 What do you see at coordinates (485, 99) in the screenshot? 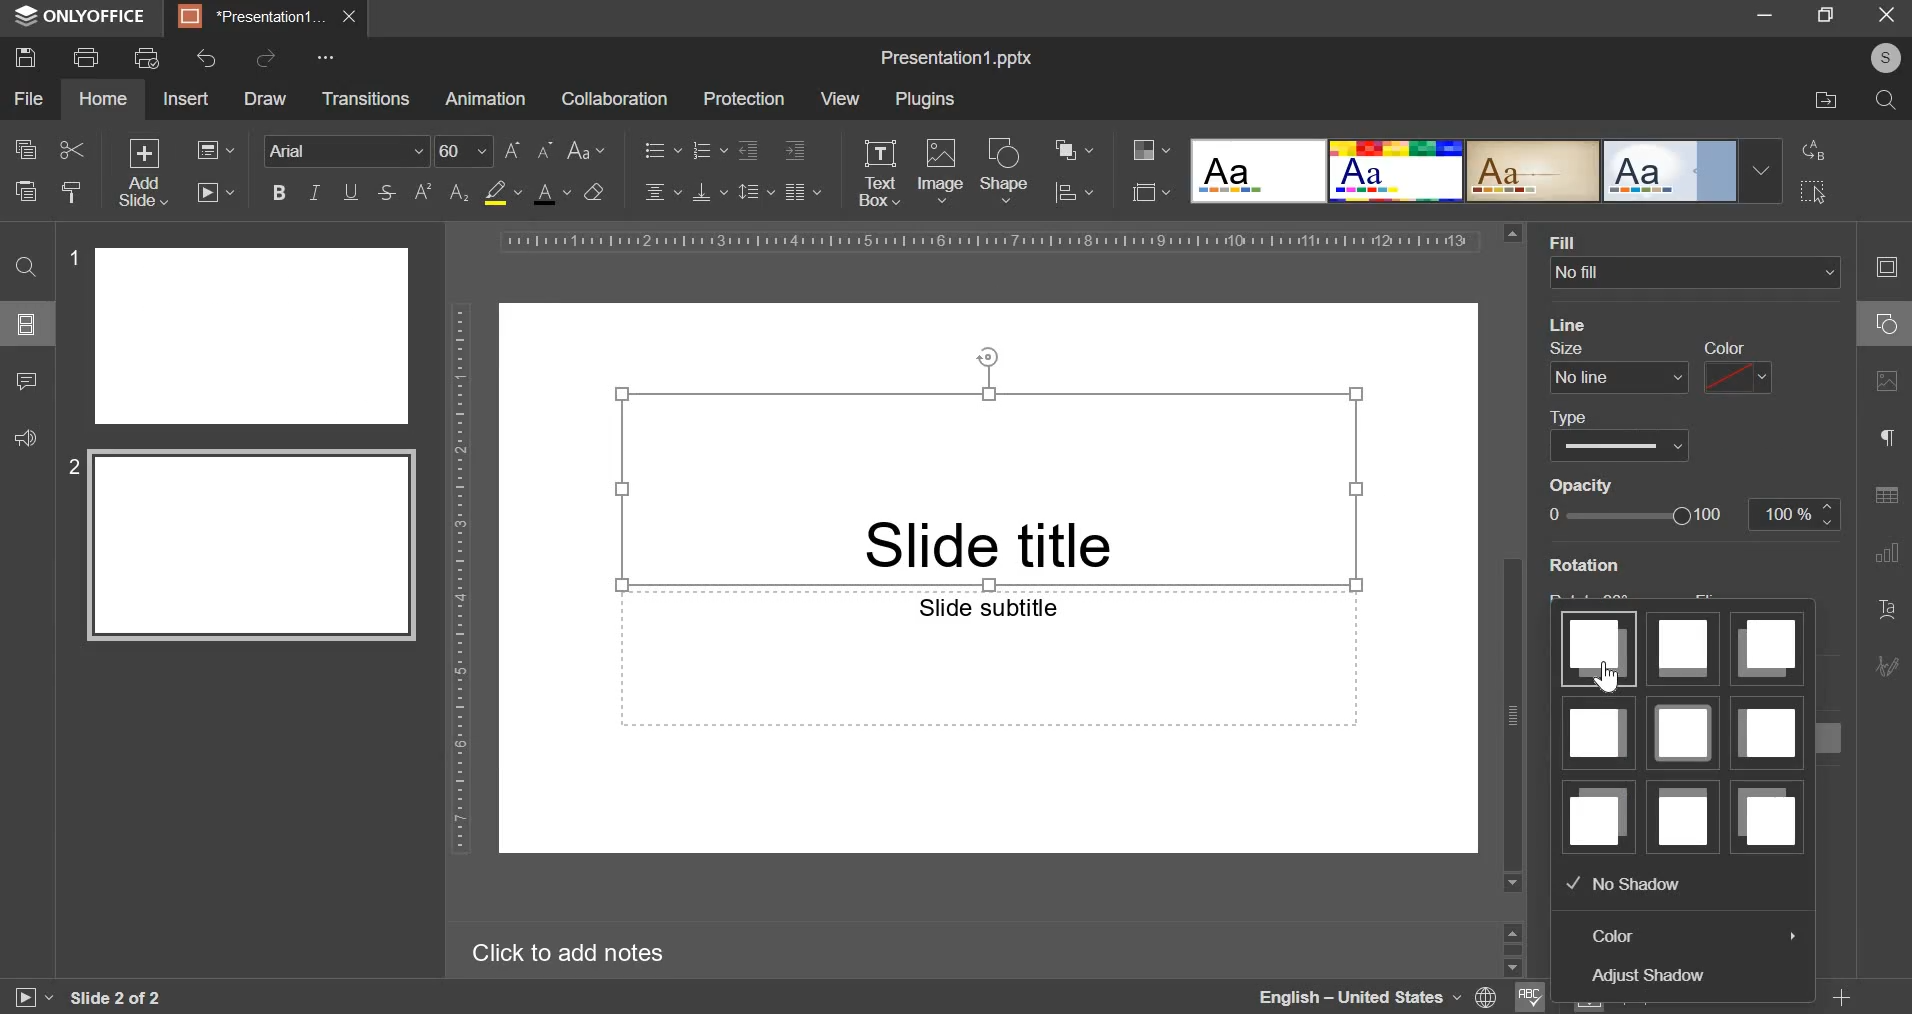
I see `animation` at bounding box center [485, 99].